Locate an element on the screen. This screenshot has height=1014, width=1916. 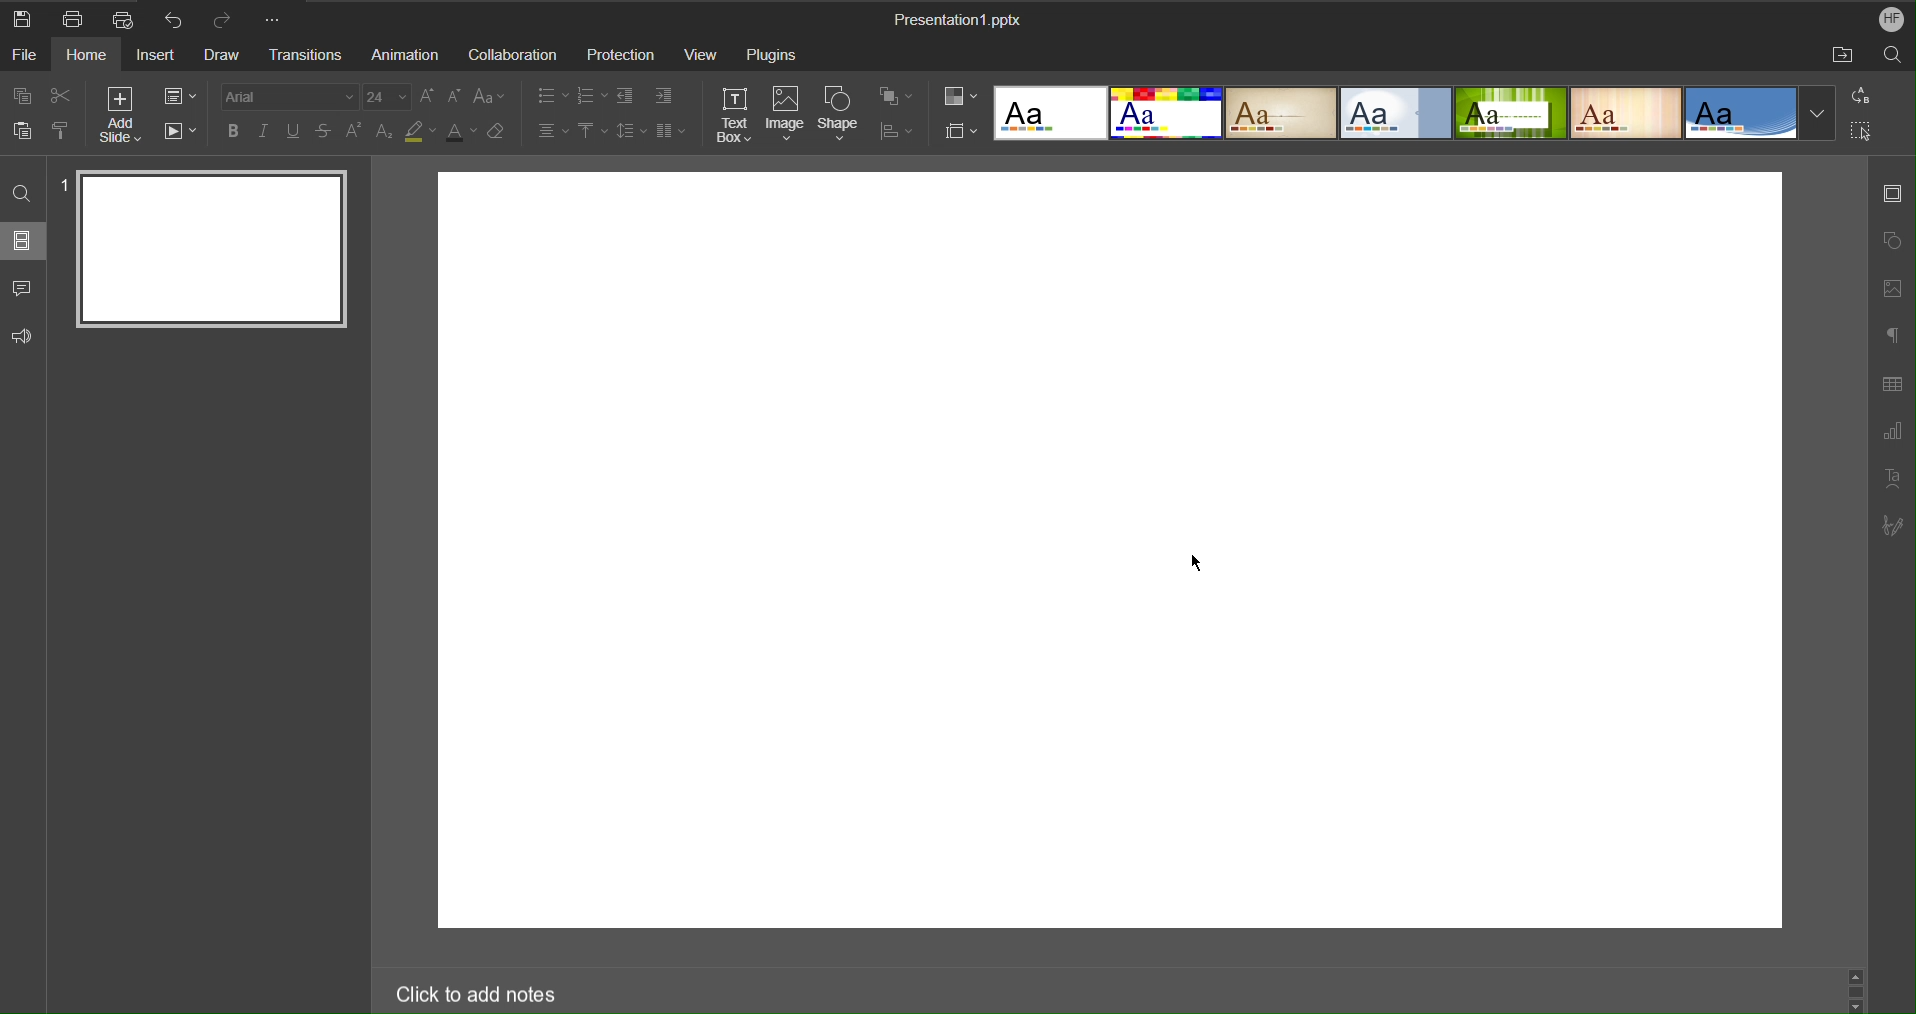
Animation is located at coordinates (399, 52).